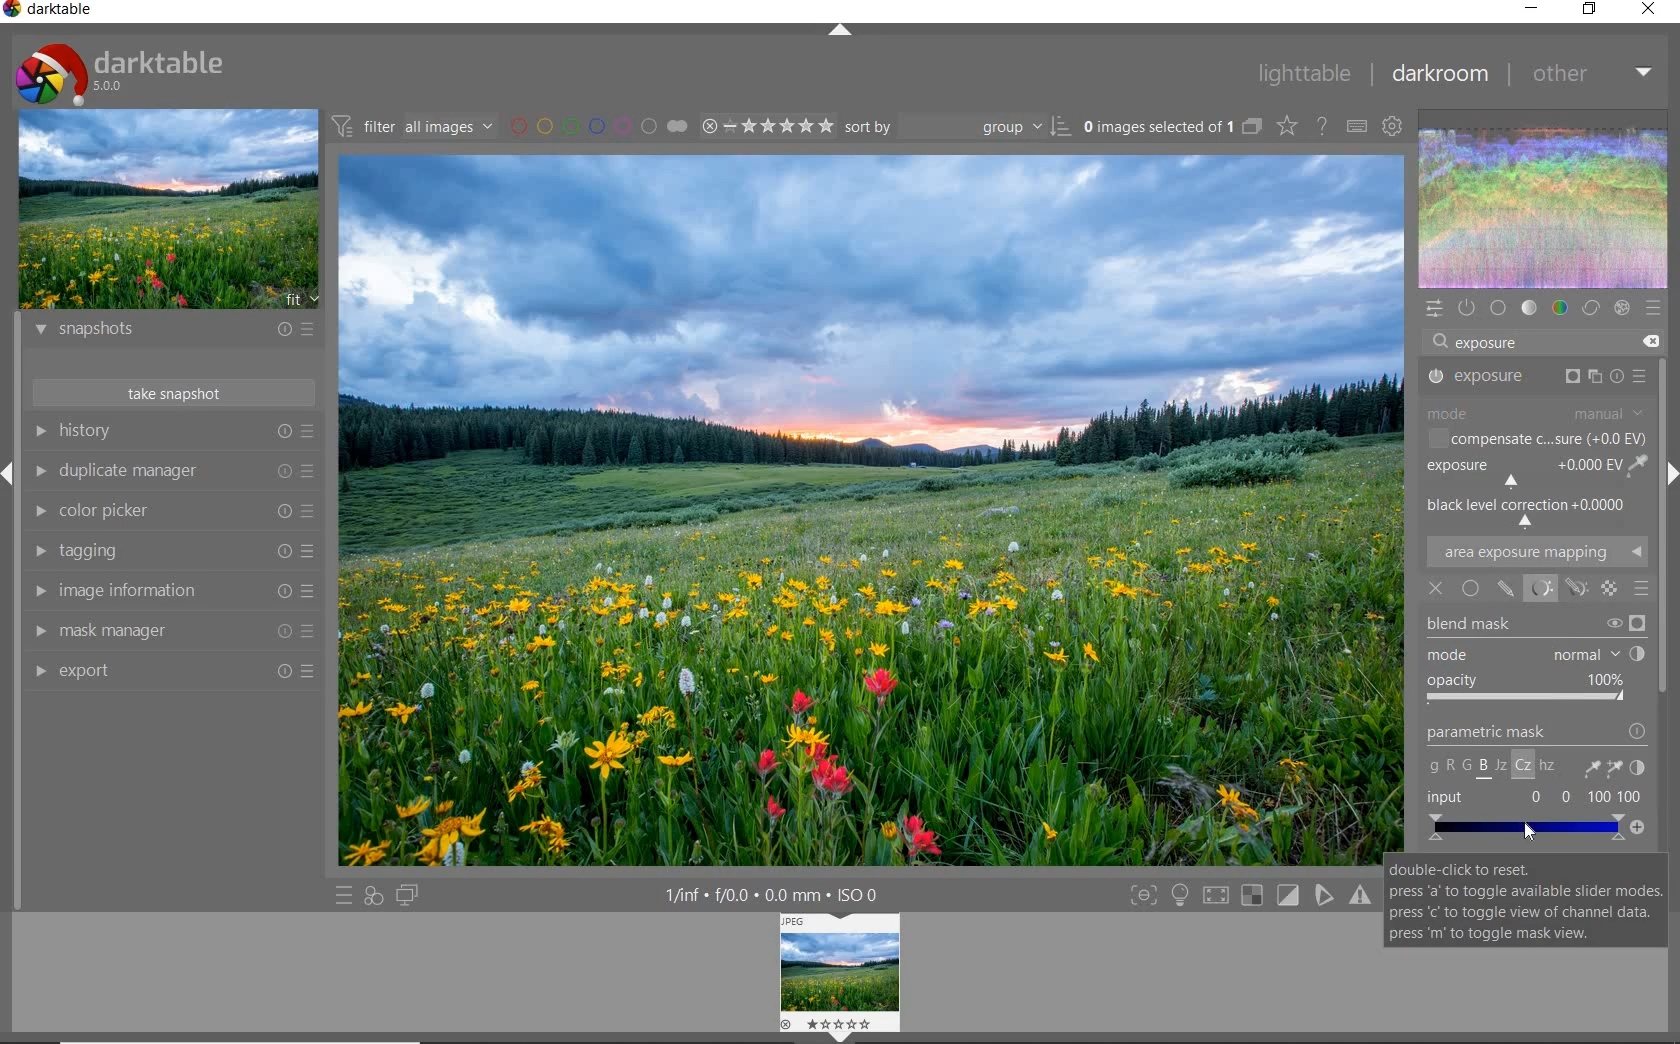 The image size is (1680, 1044). Describe the element at coordinates (958, 127) in the screenshot. I see `sort` at that location.